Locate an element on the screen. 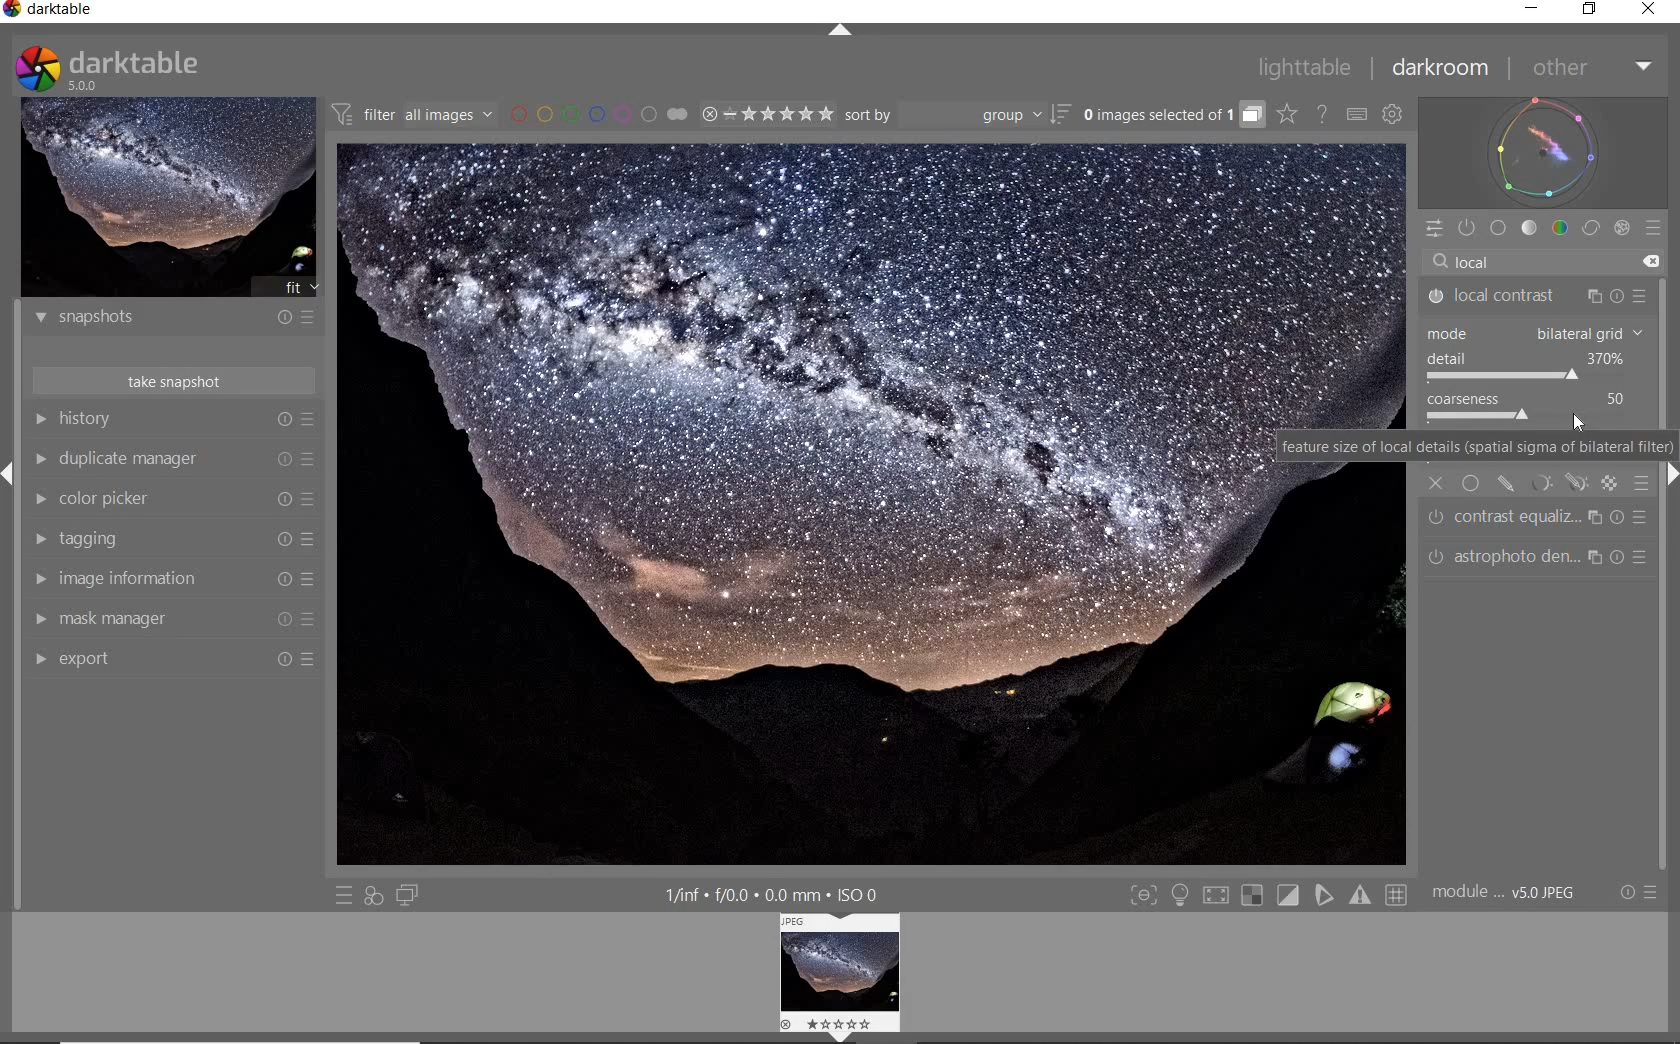 Image resolution: width=1680 pixels, height=1044 pixels. FILTER IMAGES BASED ON THEIR MODULE ORDER is located at coordinates (412, 114).